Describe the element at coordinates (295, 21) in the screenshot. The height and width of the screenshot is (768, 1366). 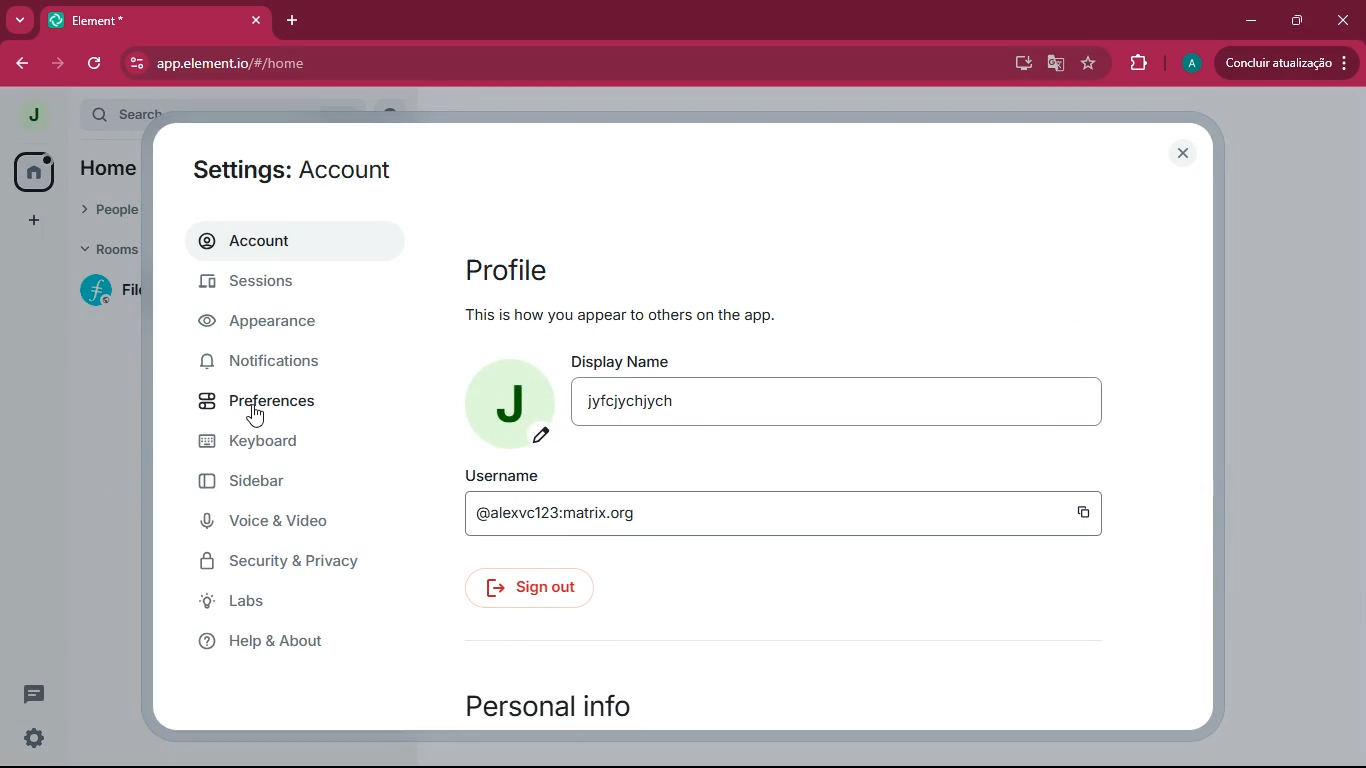
I see `add tab` at that location.